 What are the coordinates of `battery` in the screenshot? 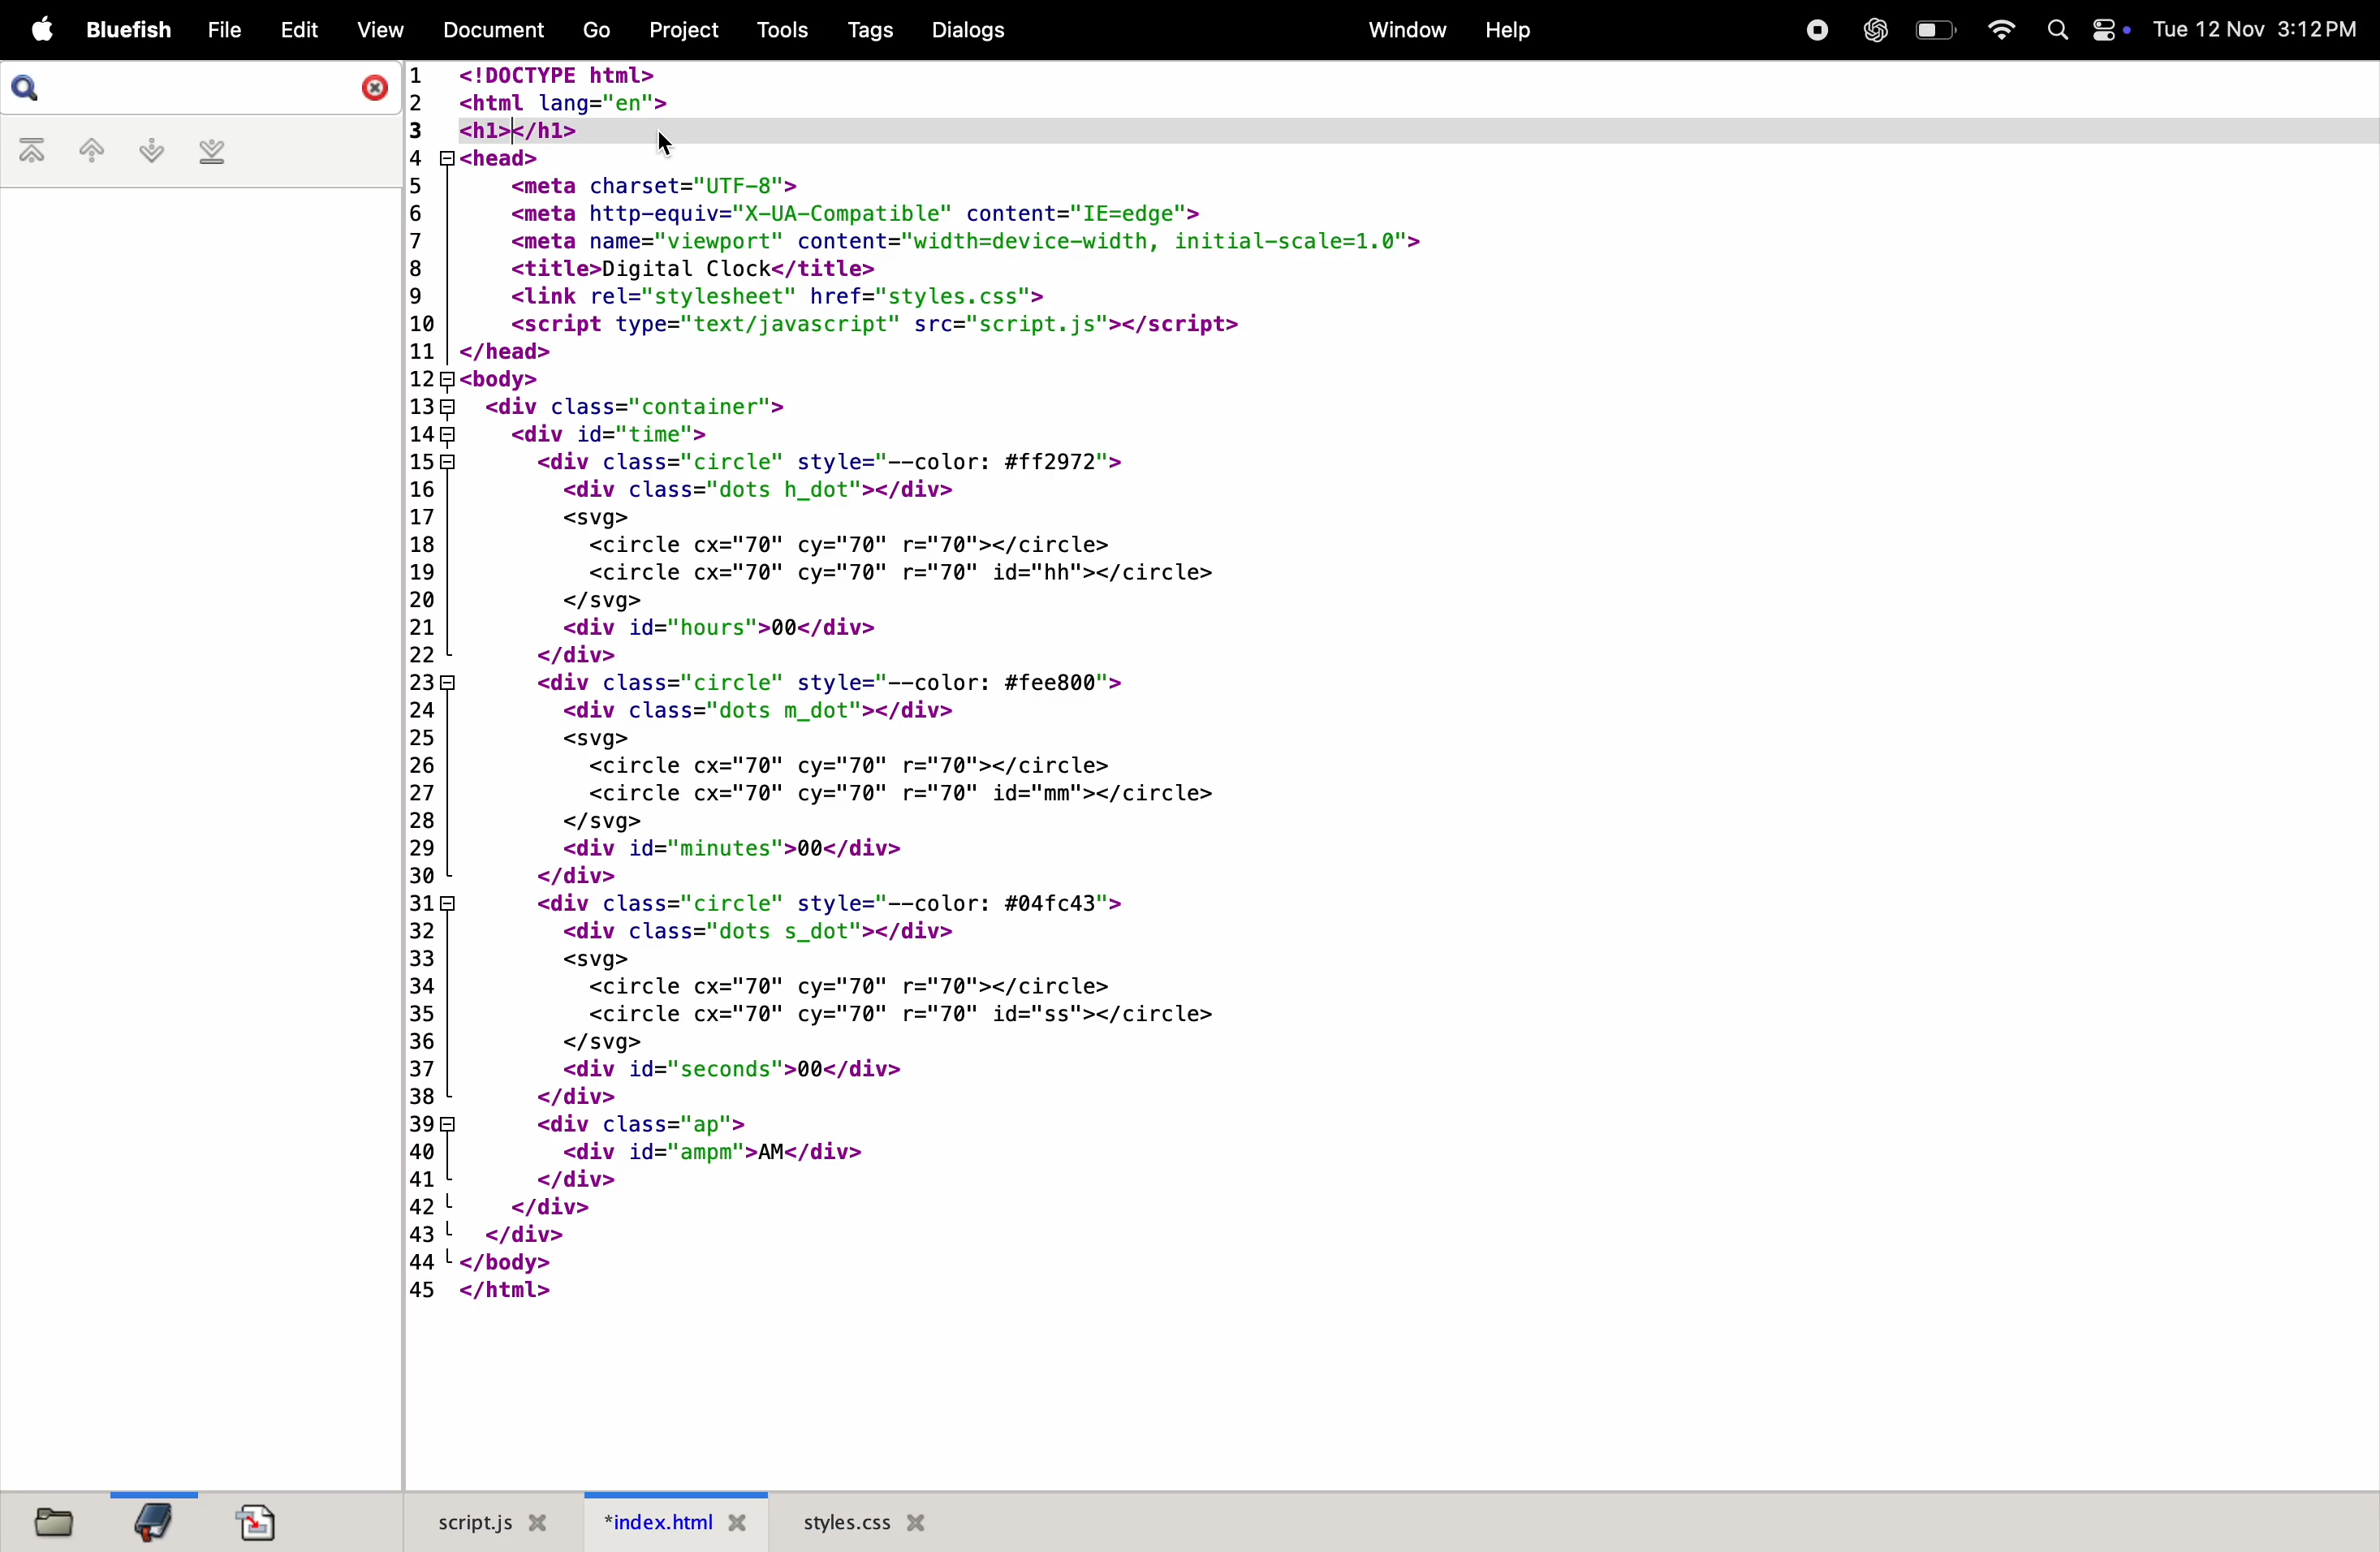 It's located at (1934, 29).